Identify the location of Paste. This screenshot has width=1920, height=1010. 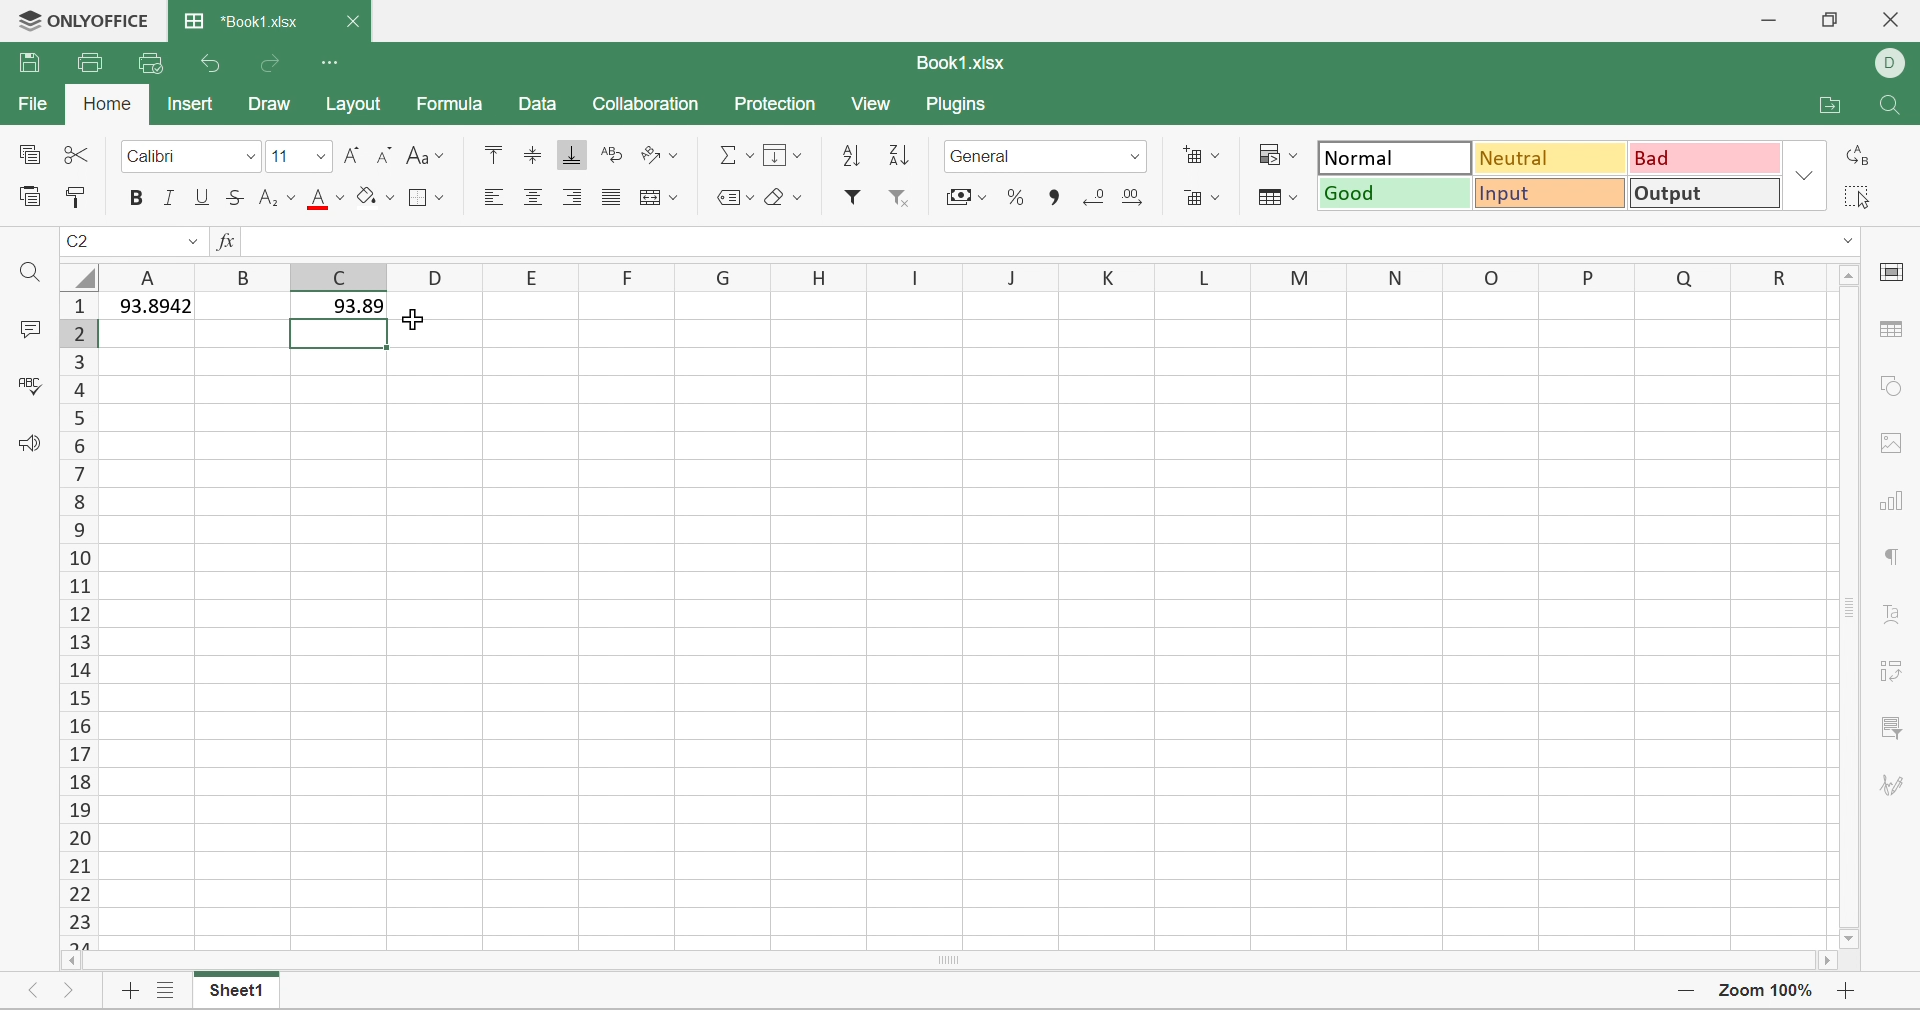
(28, 193).